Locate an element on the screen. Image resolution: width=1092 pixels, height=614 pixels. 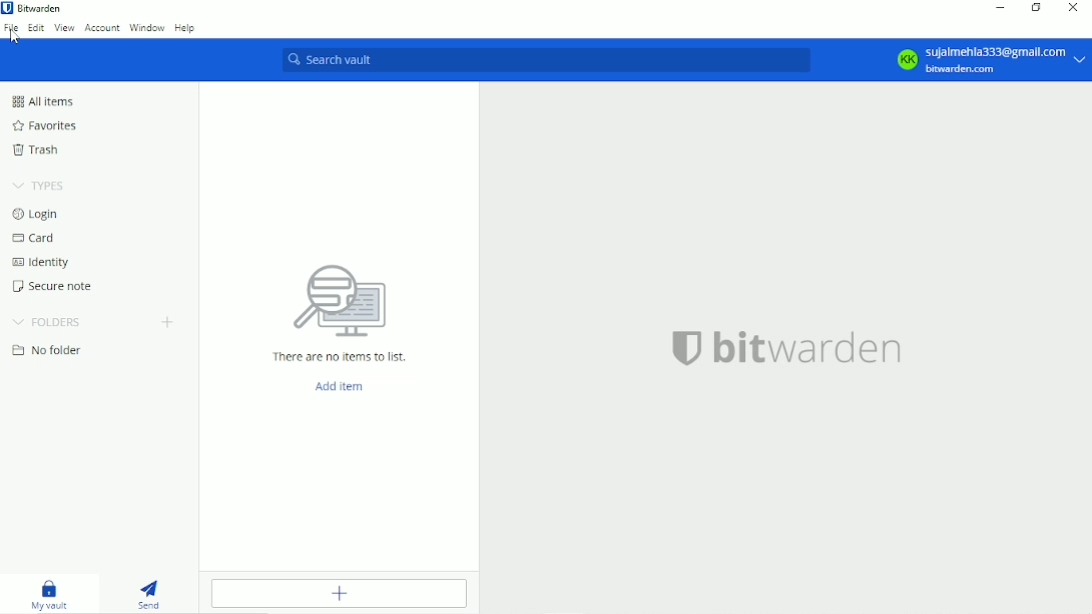
Add item is located at coordinates (339, 388).